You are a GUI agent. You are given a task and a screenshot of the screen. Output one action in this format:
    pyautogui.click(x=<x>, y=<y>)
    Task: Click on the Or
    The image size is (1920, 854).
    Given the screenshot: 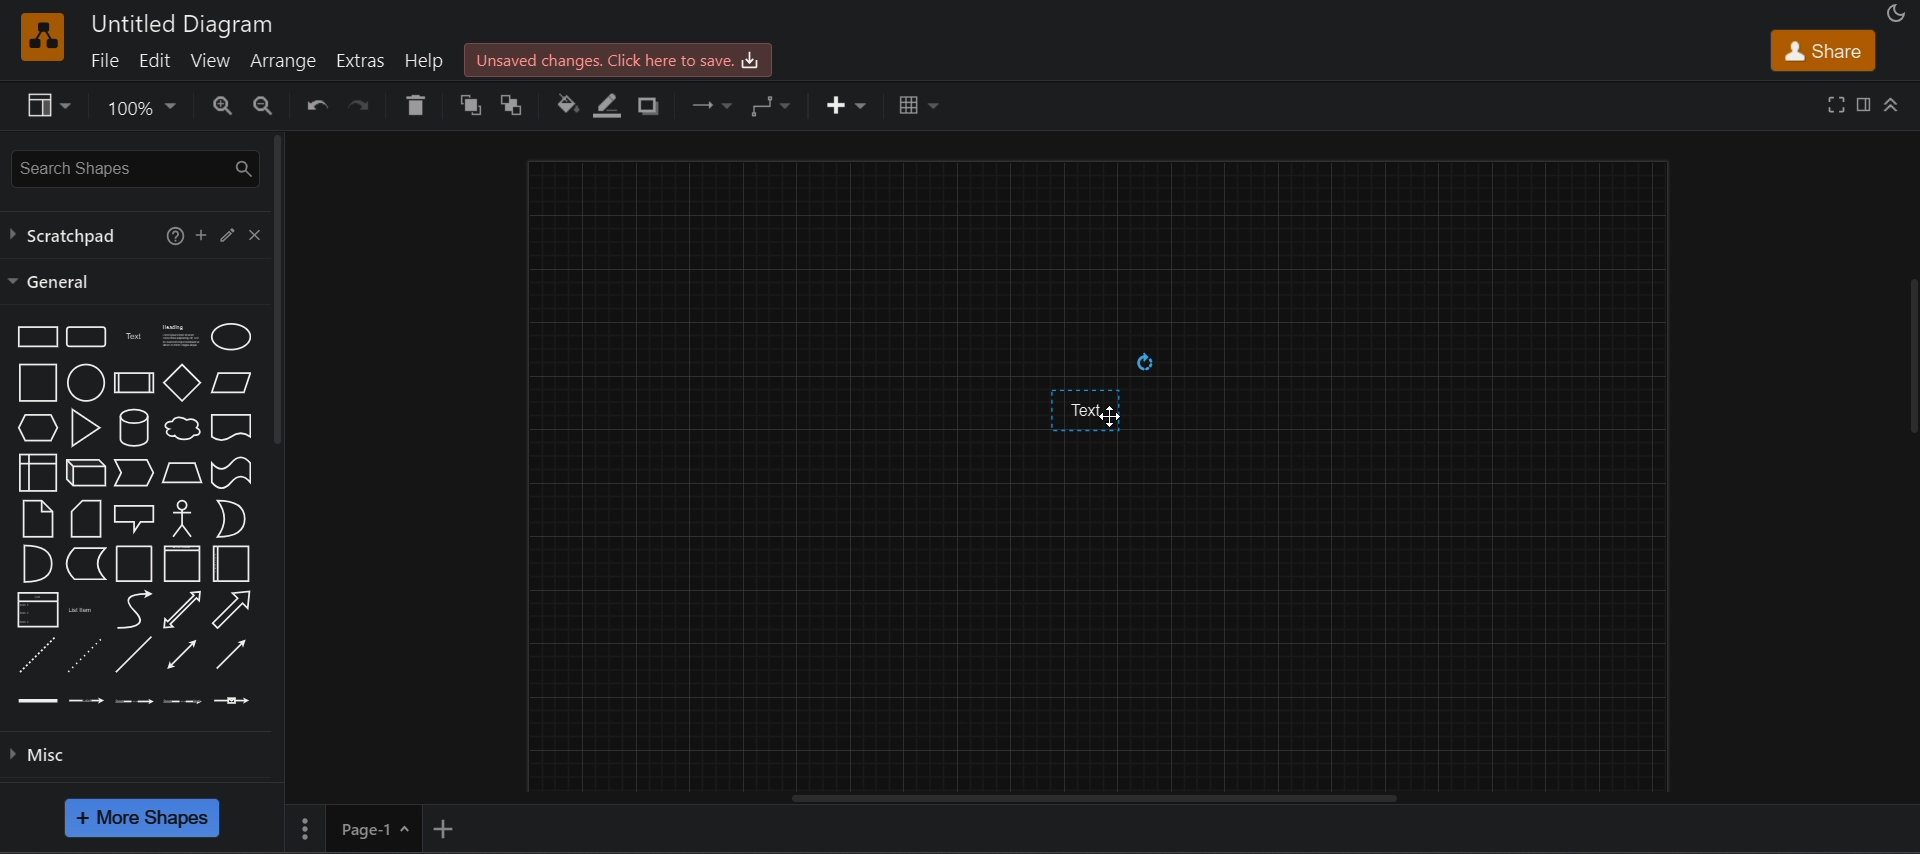 What is the action you would take?
    pyautogui.click(x=232, y=519)
    